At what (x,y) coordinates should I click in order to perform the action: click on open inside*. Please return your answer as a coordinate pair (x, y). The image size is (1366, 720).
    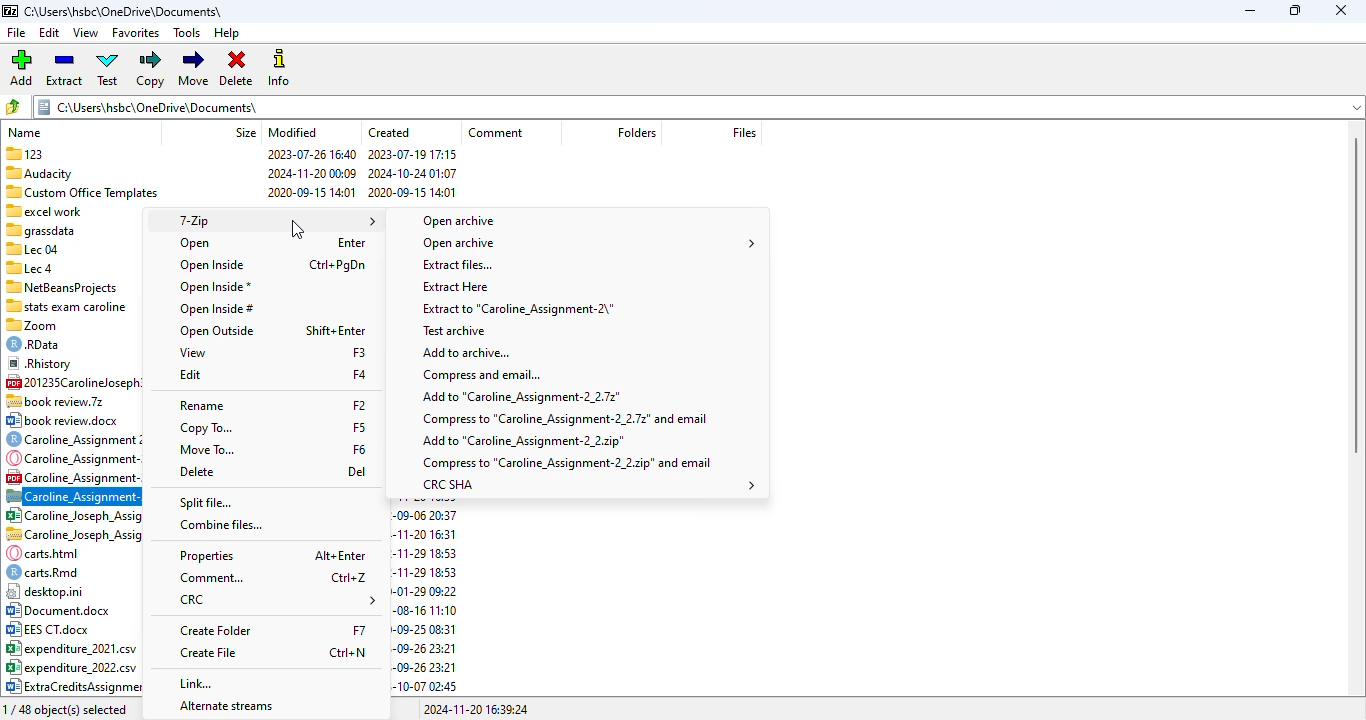
    Looking at the image, I should click on (216, 288).